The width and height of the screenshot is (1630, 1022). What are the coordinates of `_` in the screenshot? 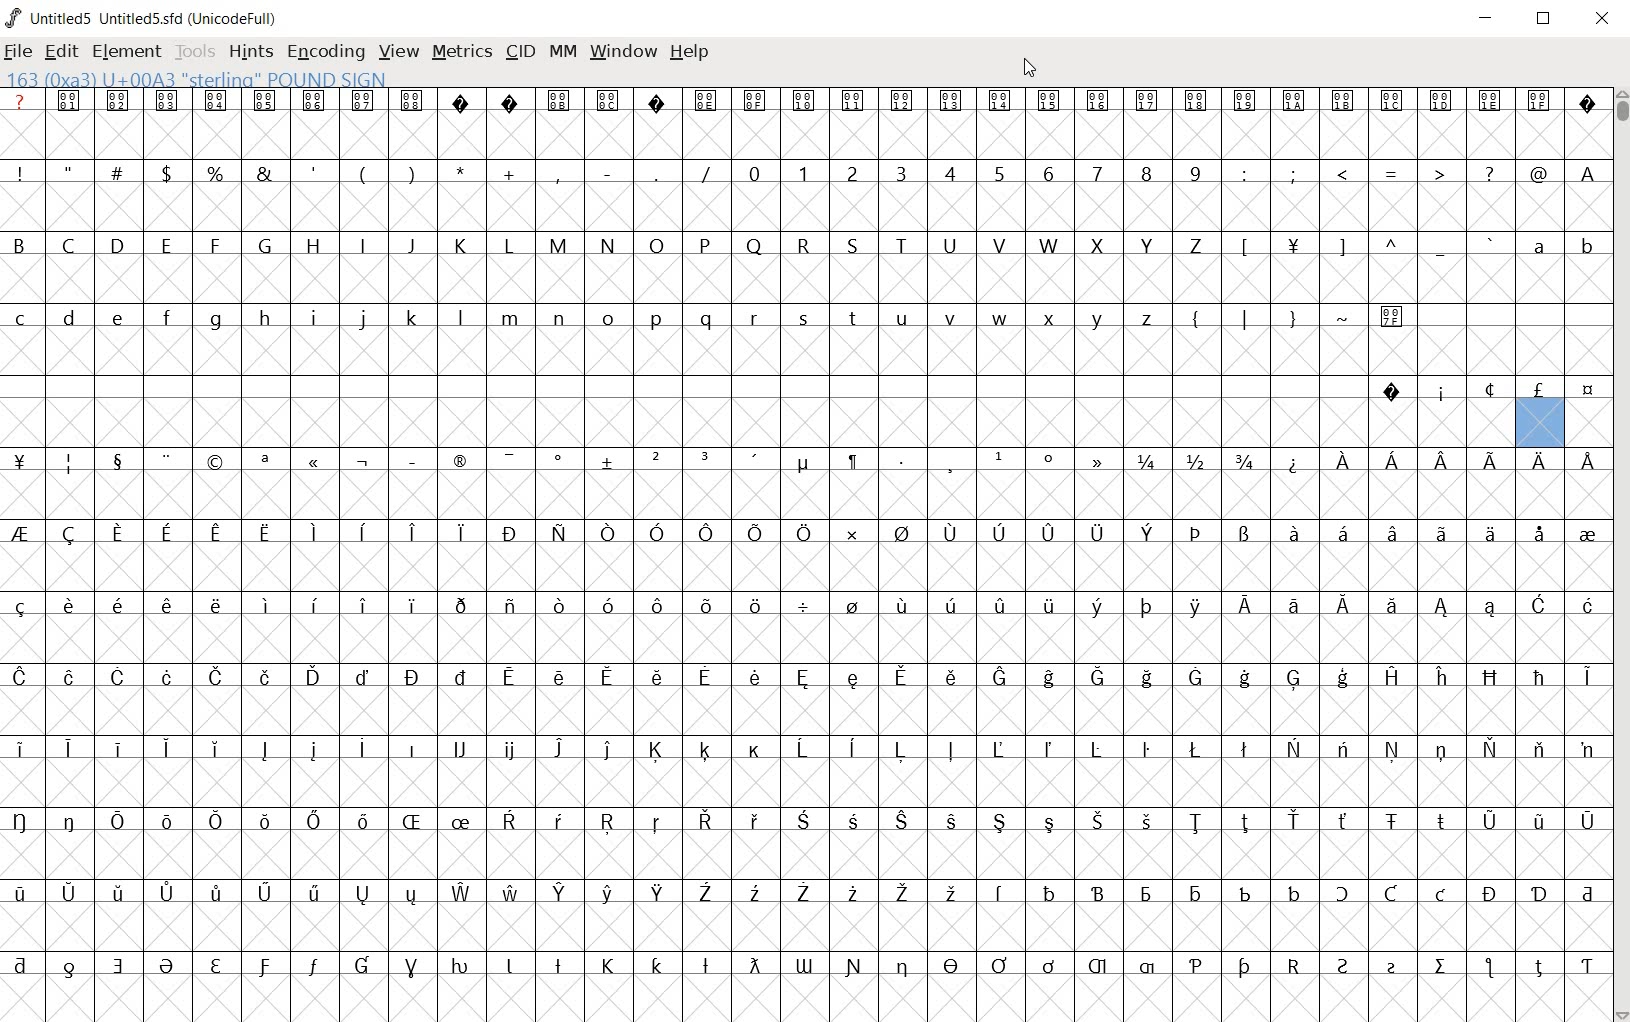 It's located at (1440, 247).